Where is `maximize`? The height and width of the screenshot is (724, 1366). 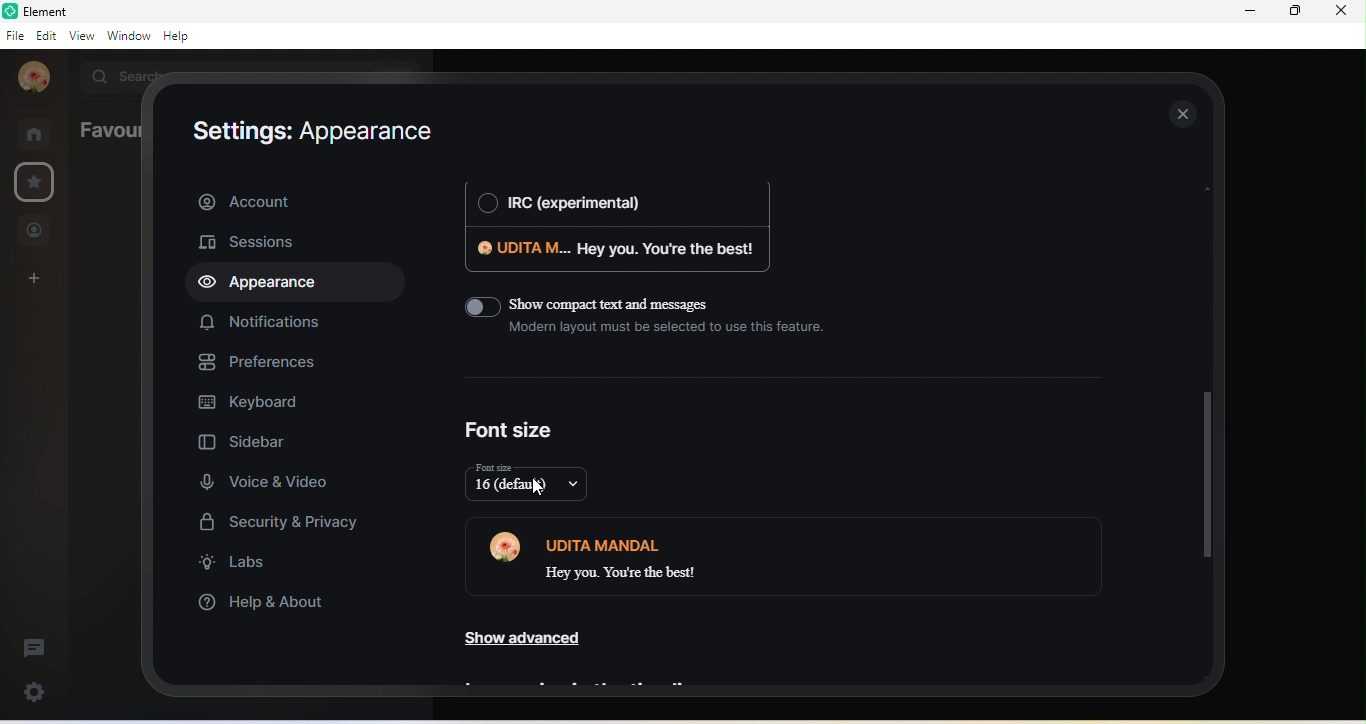
maximize is located at coordinates (1295, 15).